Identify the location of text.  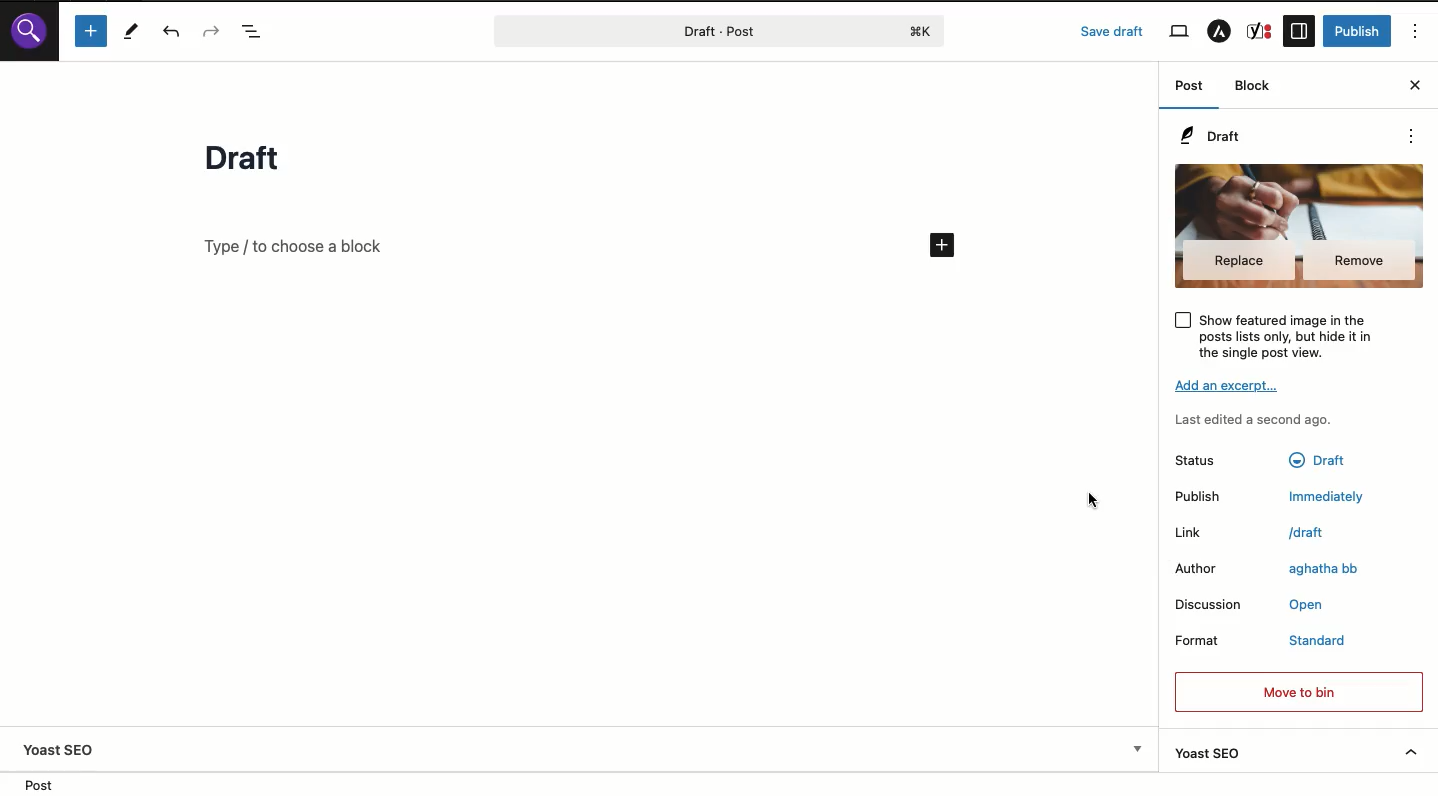
(1322, 498).